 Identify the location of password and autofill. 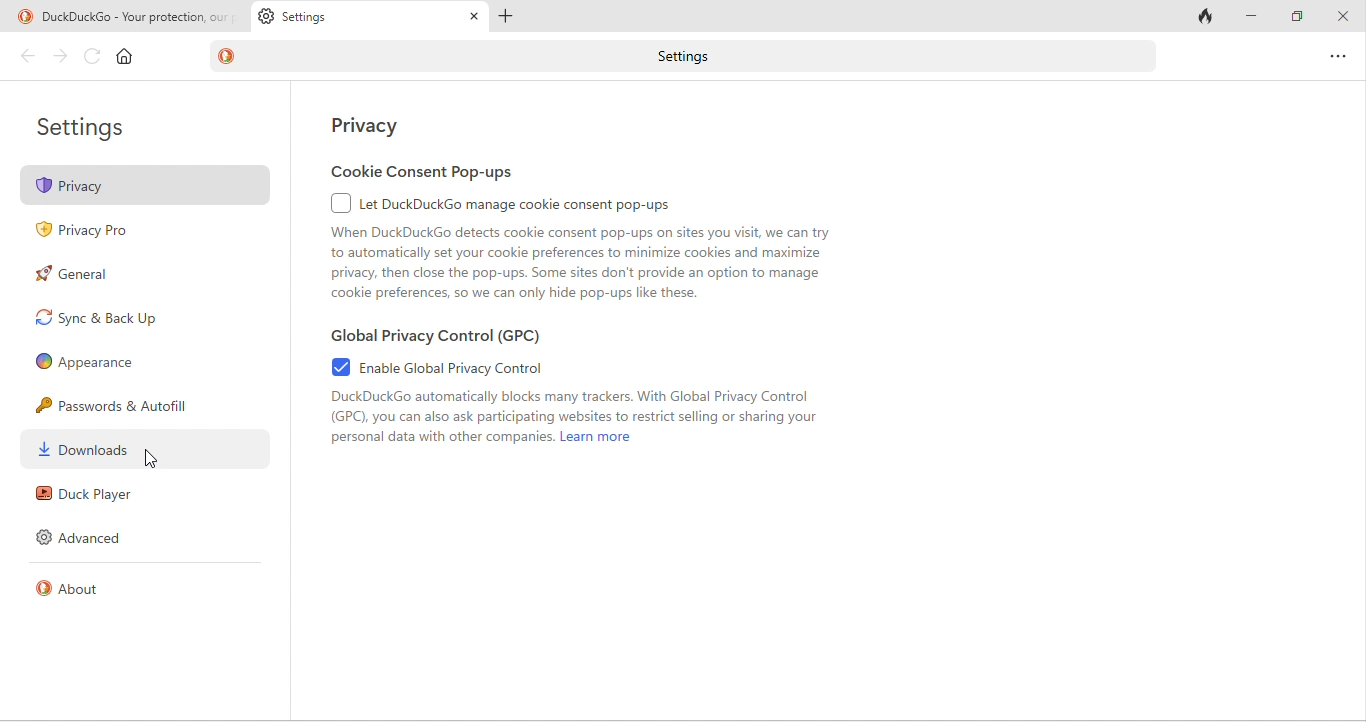
(120, 404).